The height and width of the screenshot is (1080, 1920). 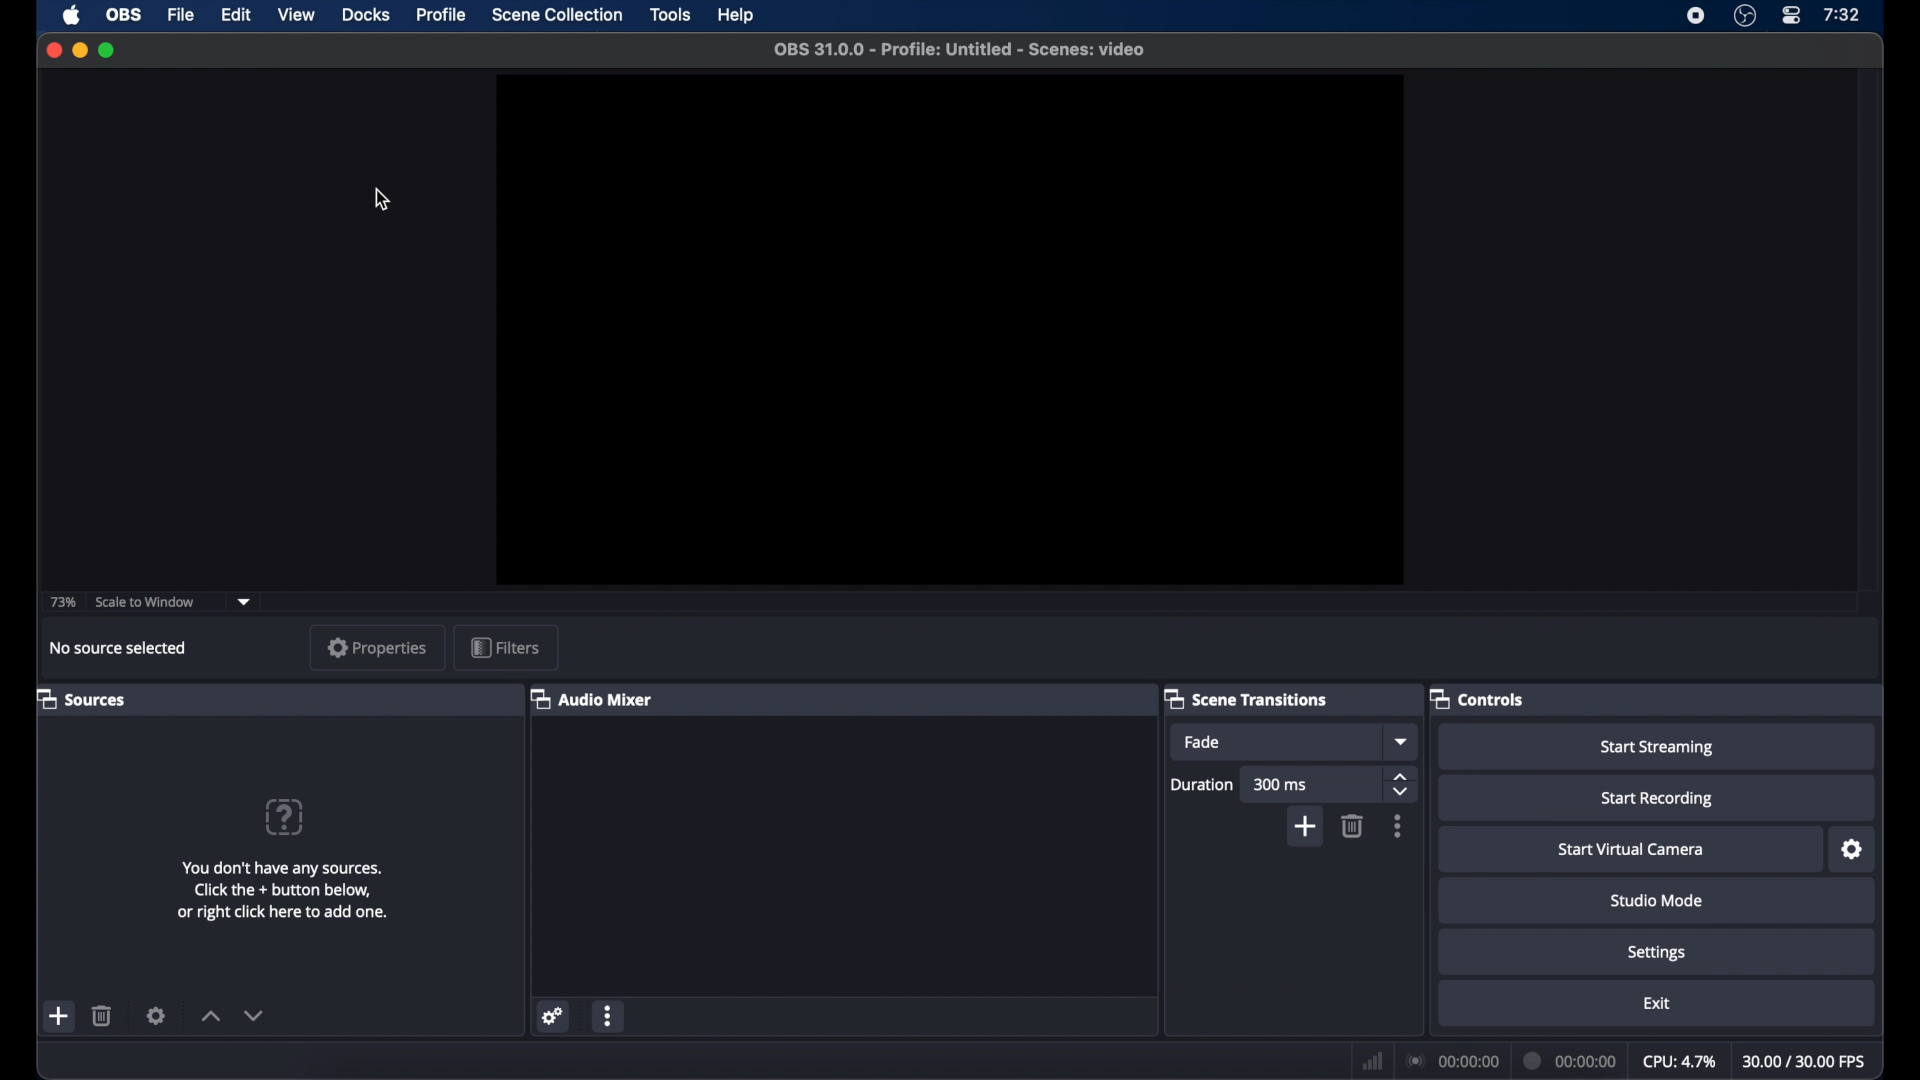 What do you see at coordinates (1403, 784) in the screenshot?
I see `duration stepper buttons` at bounding box center [1403, 784].